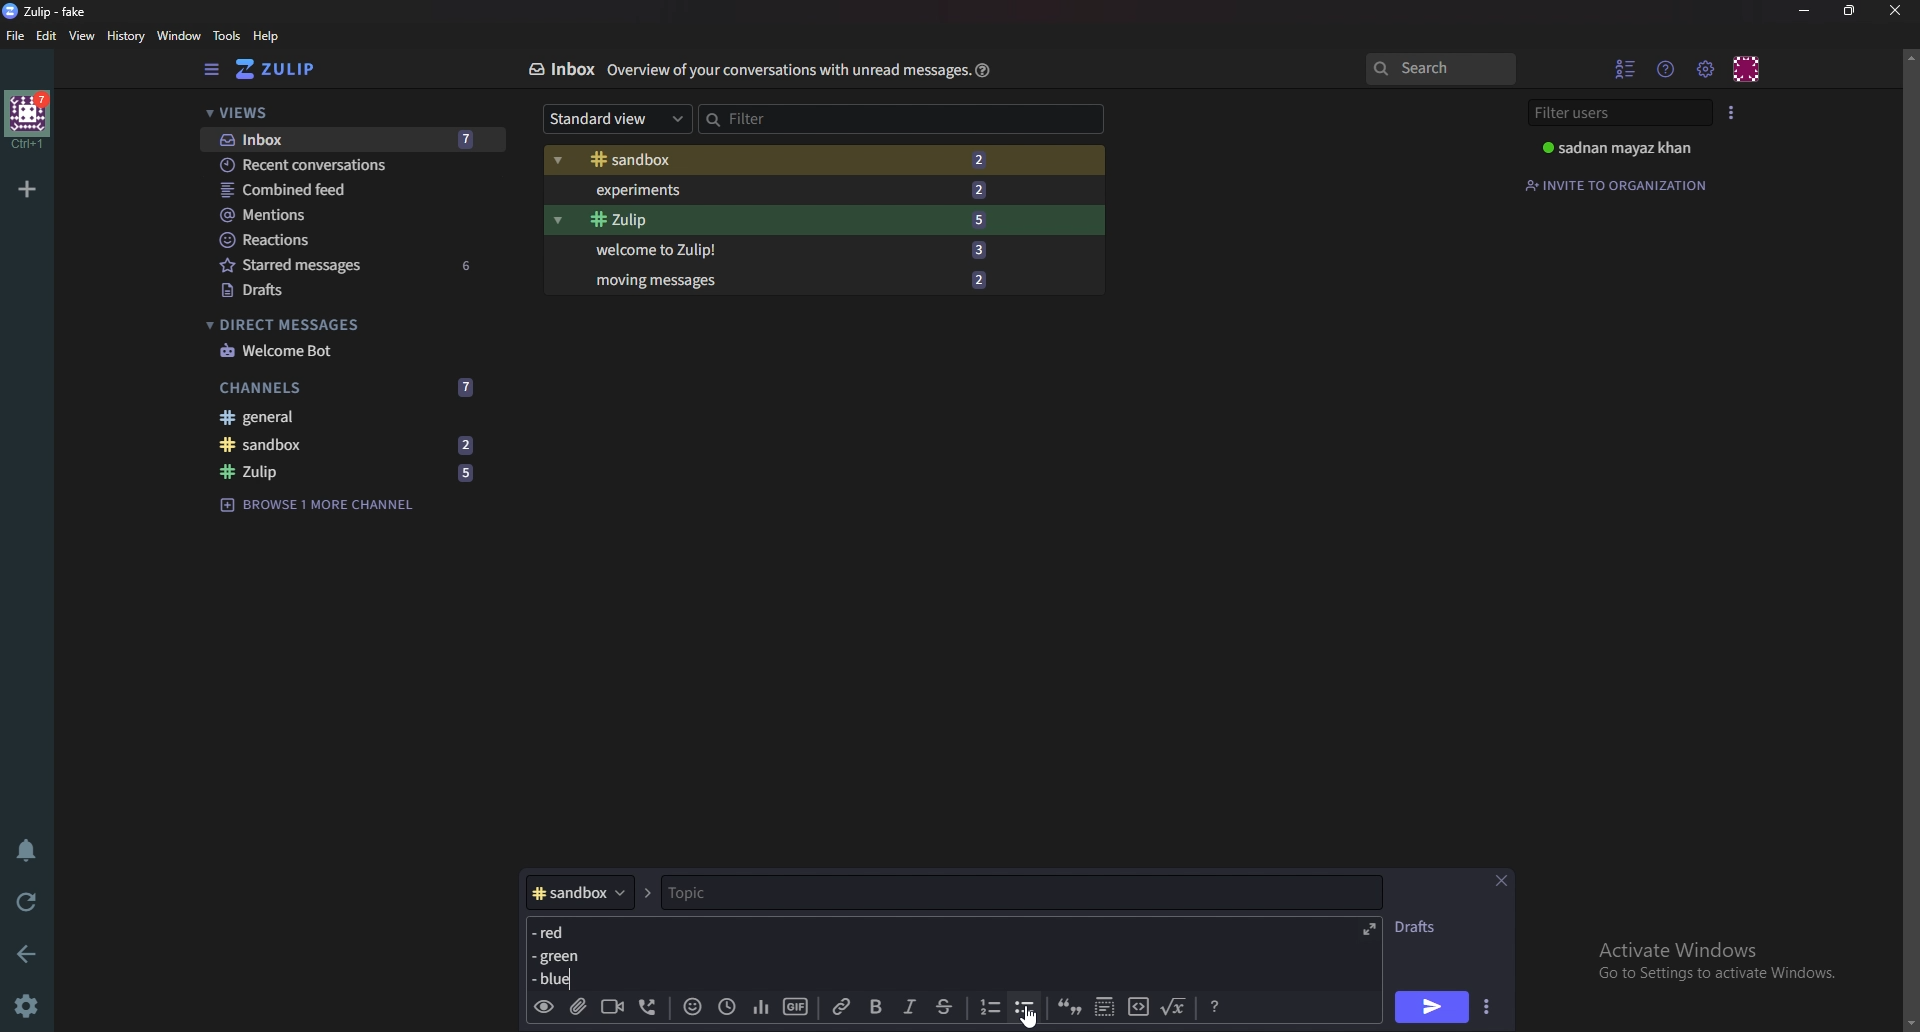 Image resolution: width=1920 pixels, height=1032 pixels. What do you see at coordinates (1419, 927) in the screenshot?
I see `Drafts` at bounding box center [1419, 927].